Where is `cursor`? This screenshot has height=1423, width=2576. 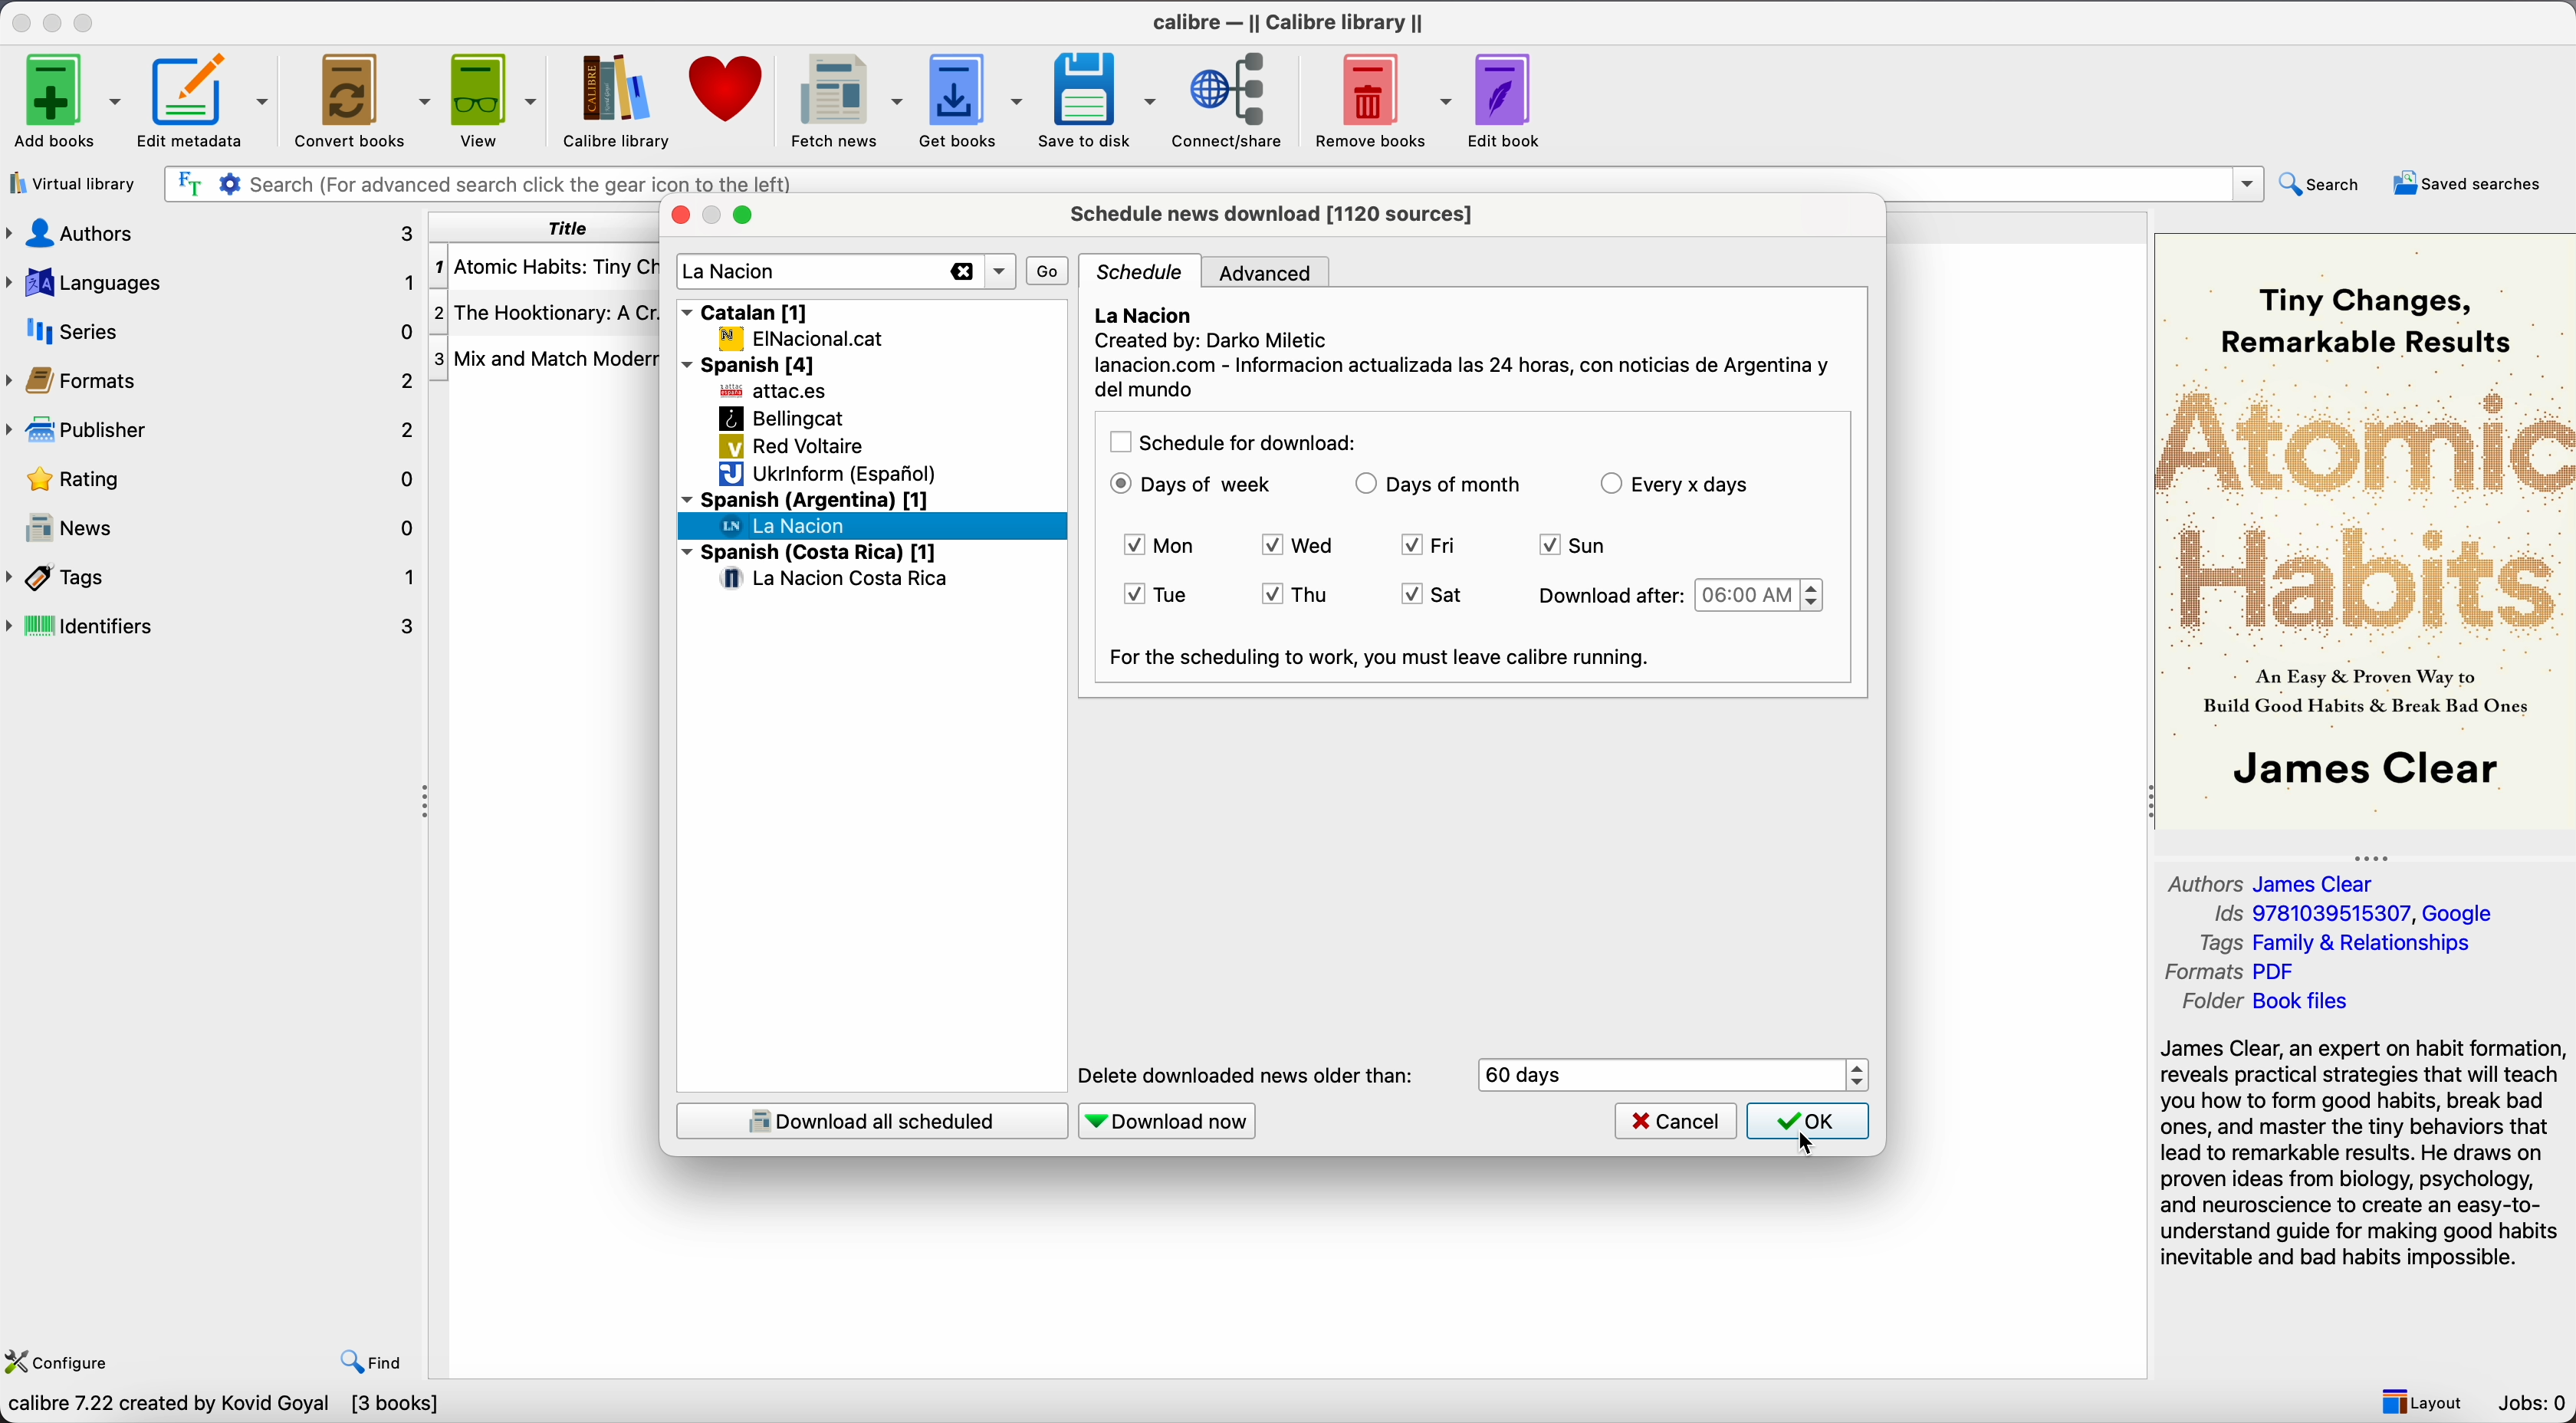
cursor is located at coordinates (1807, 1144).